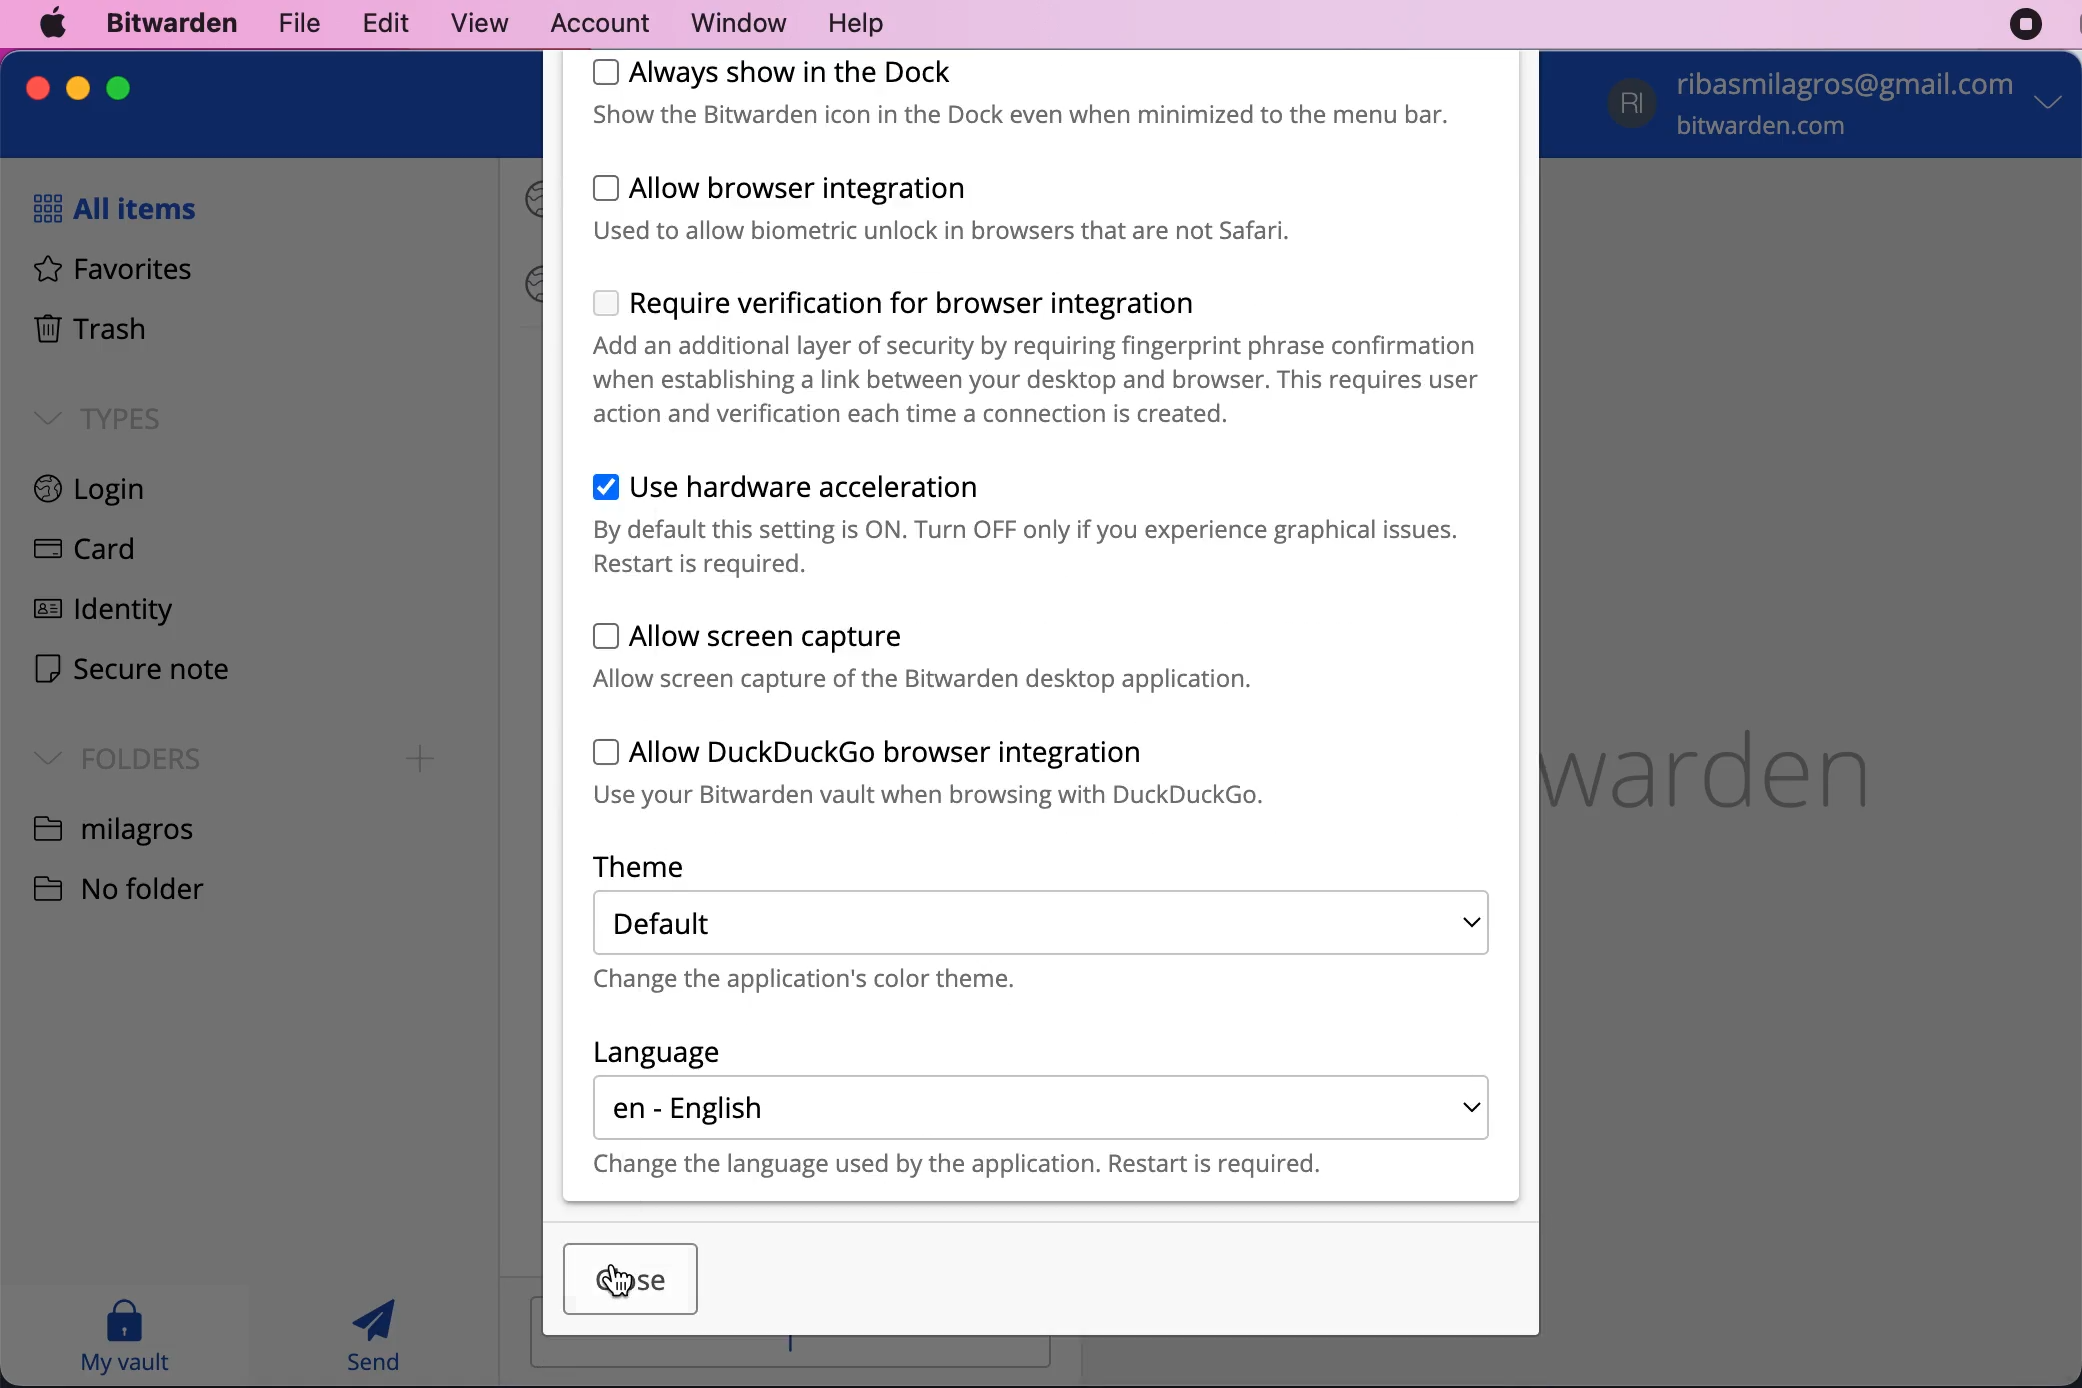 Image resolution: width=2082 pixels, height=1388 pixels. I want to click on always show in the dock, so click(1020, 98).